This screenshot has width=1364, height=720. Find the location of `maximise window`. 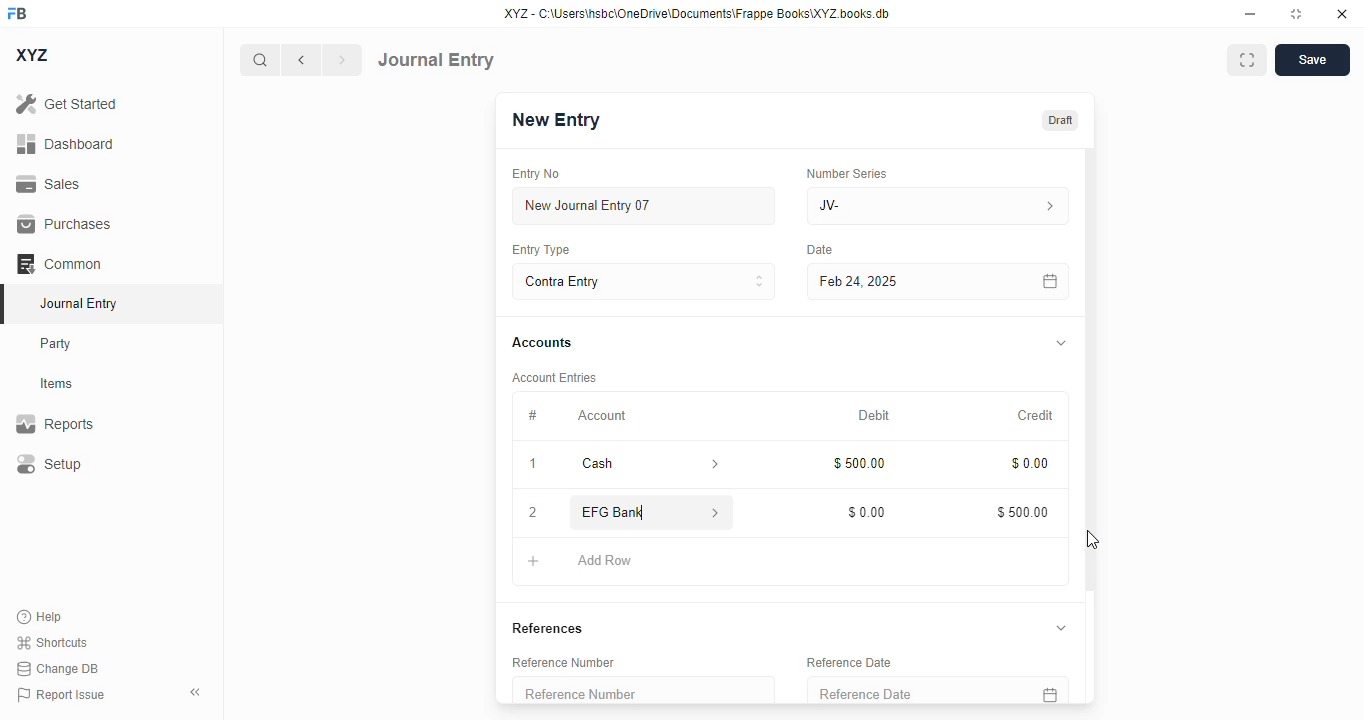

maximise window is located at coordinates (1247, 60).